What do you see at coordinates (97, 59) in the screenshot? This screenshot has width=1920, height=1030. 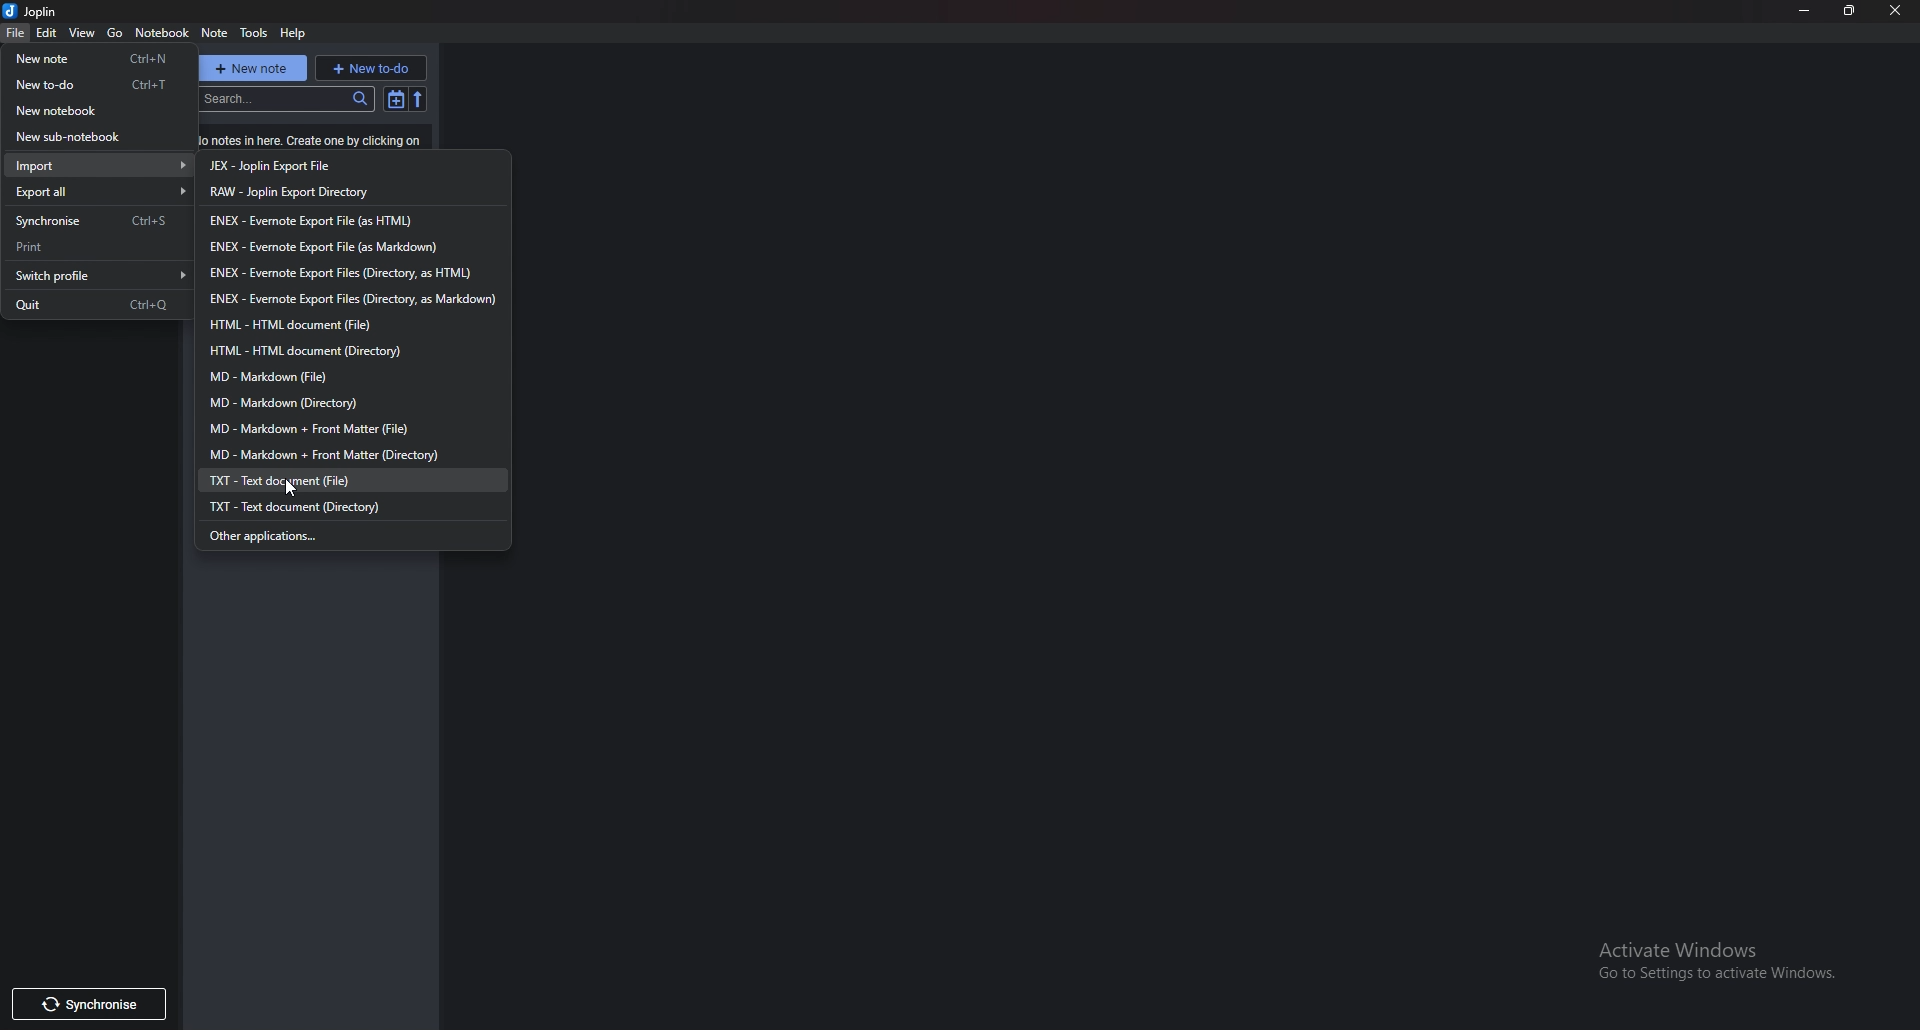 I see `New note` at bounding box center [97, 59].